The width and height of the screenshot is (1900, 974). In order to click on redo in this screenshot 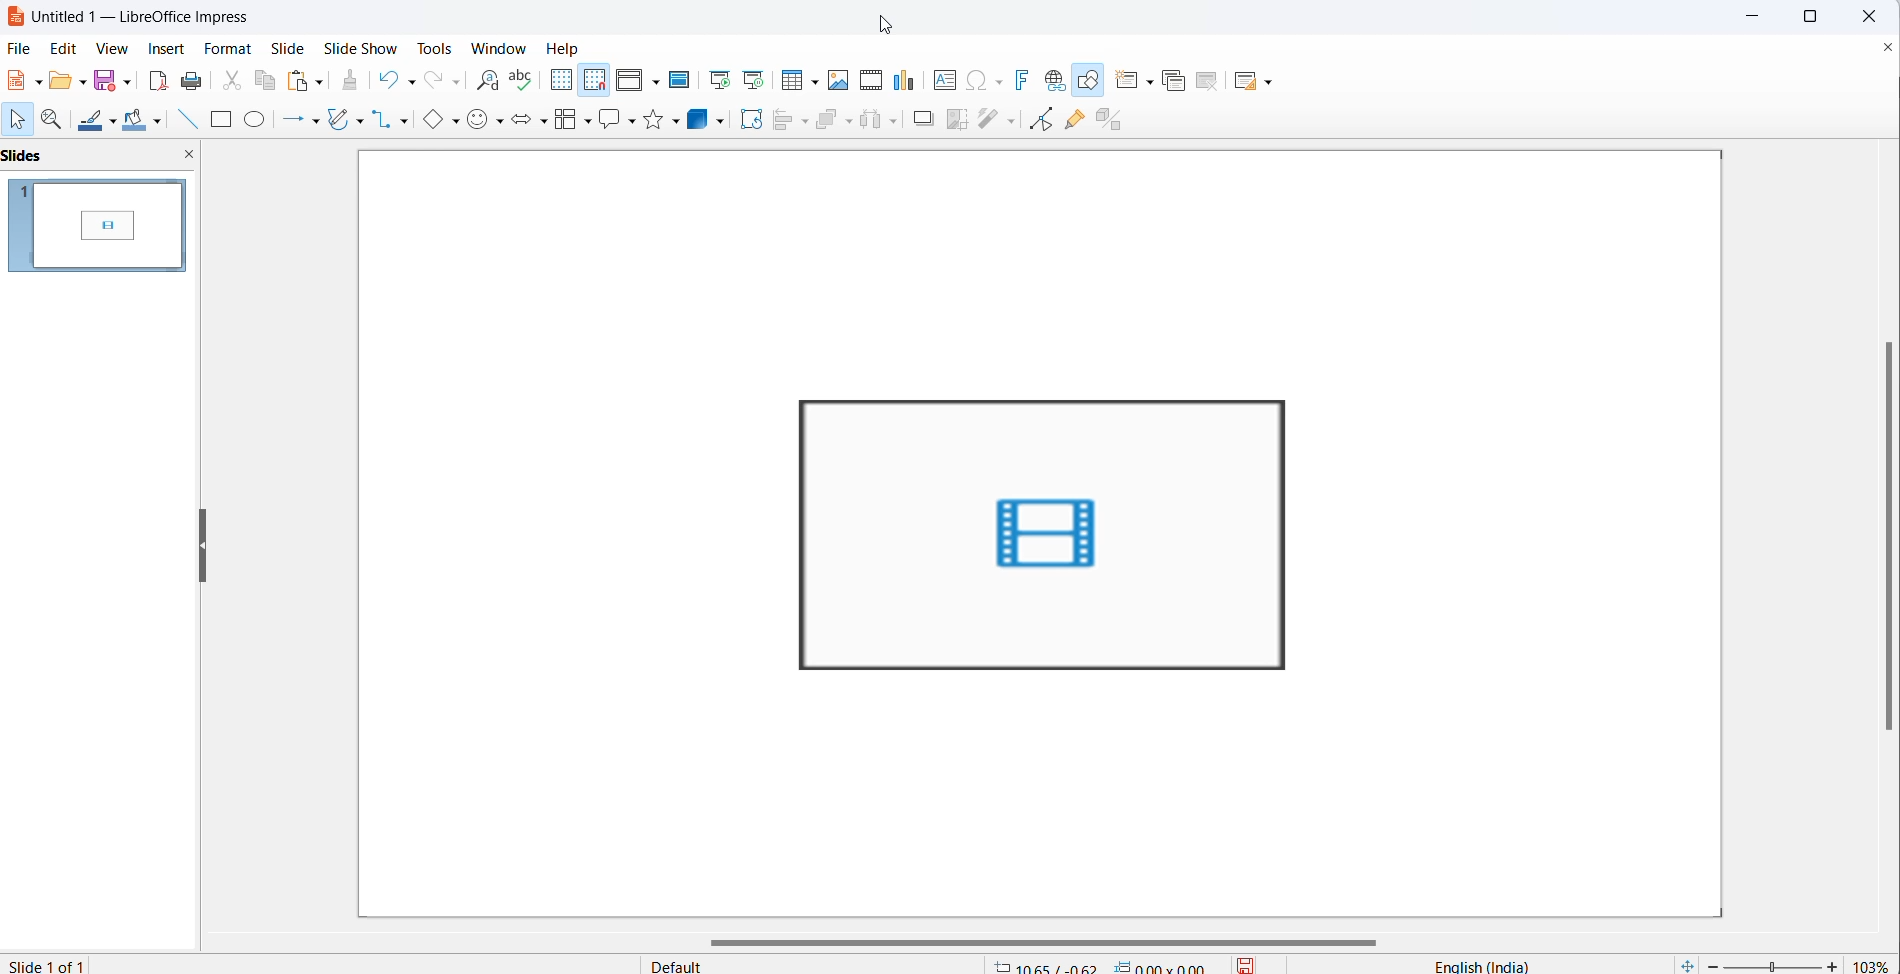, I will do `click(433, 81)`.